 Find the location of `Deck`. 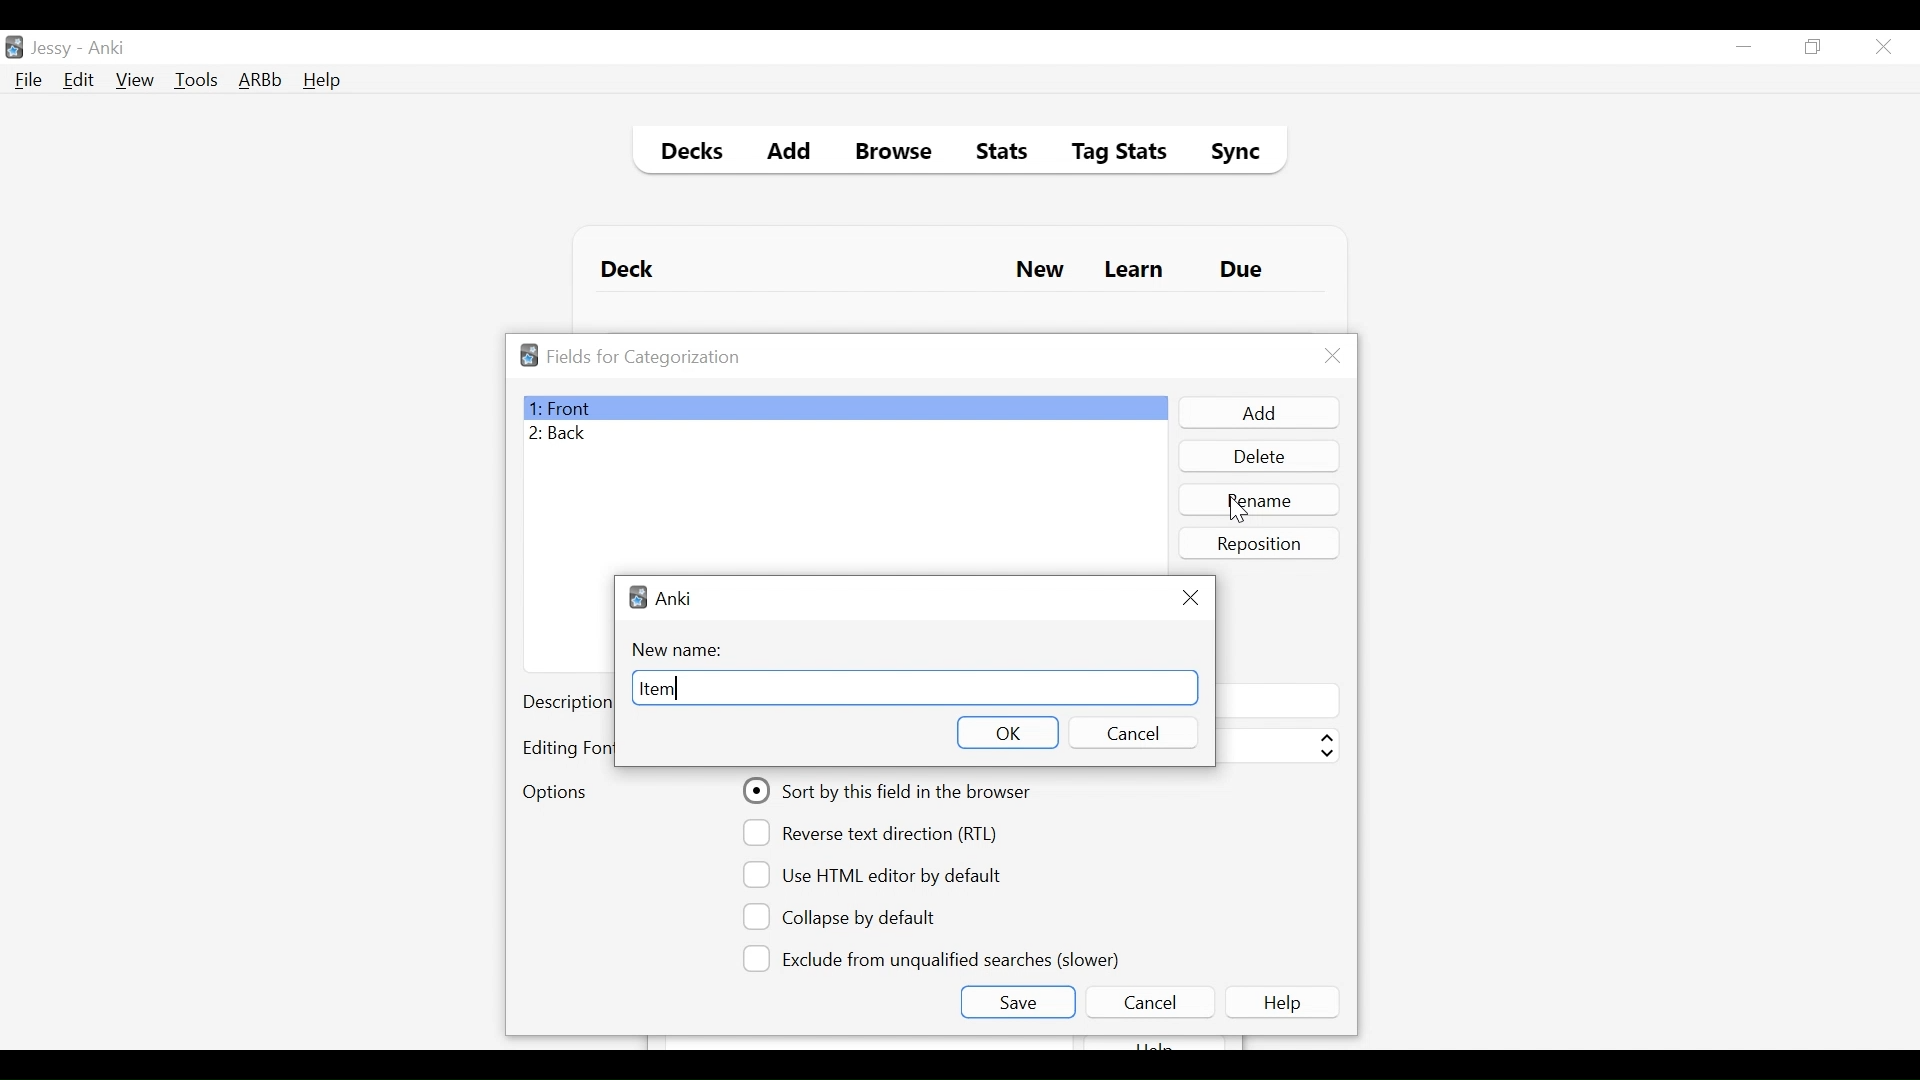

Deck is located at coordinates (632, 270).